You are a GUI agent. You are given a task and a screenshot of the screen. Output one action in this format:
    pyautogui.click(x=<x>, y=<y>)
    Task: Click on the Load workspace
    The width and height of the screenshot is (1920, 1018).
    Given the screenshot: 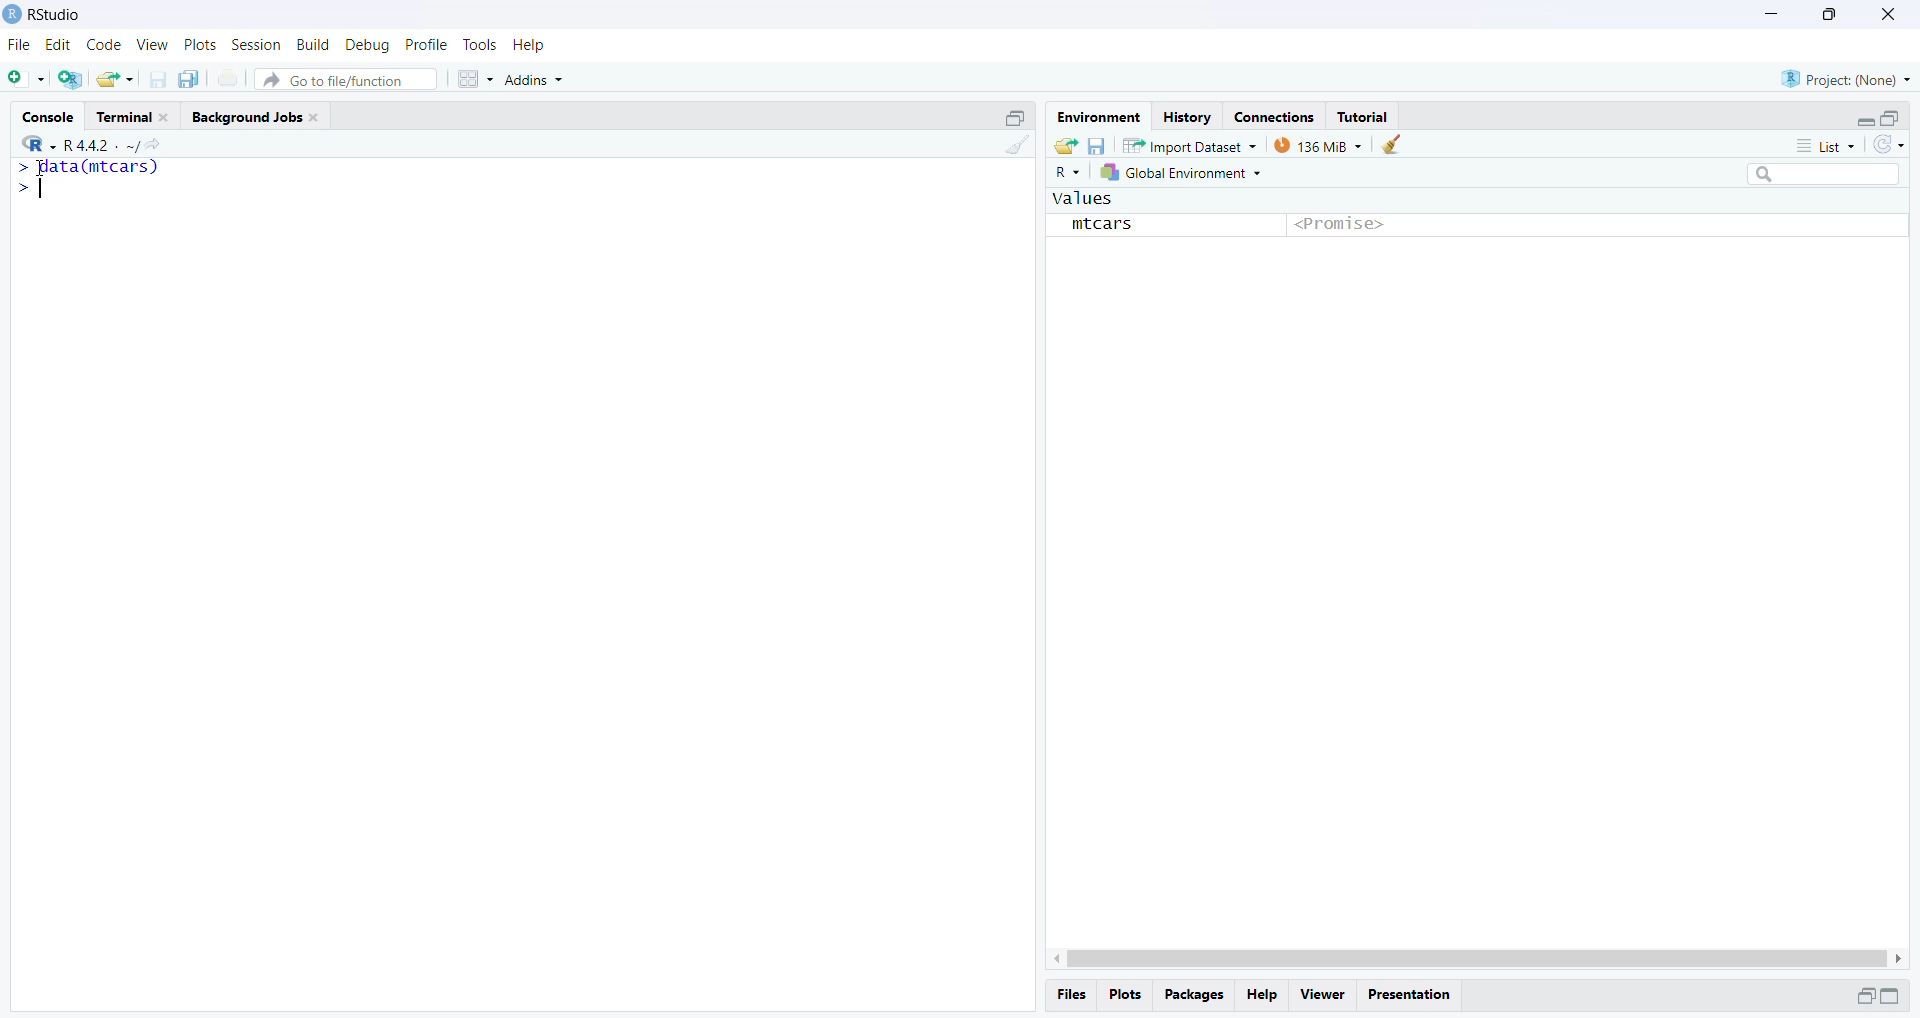 What is the action you would take?
    pyautogui.click(x=1063, y=145)
    